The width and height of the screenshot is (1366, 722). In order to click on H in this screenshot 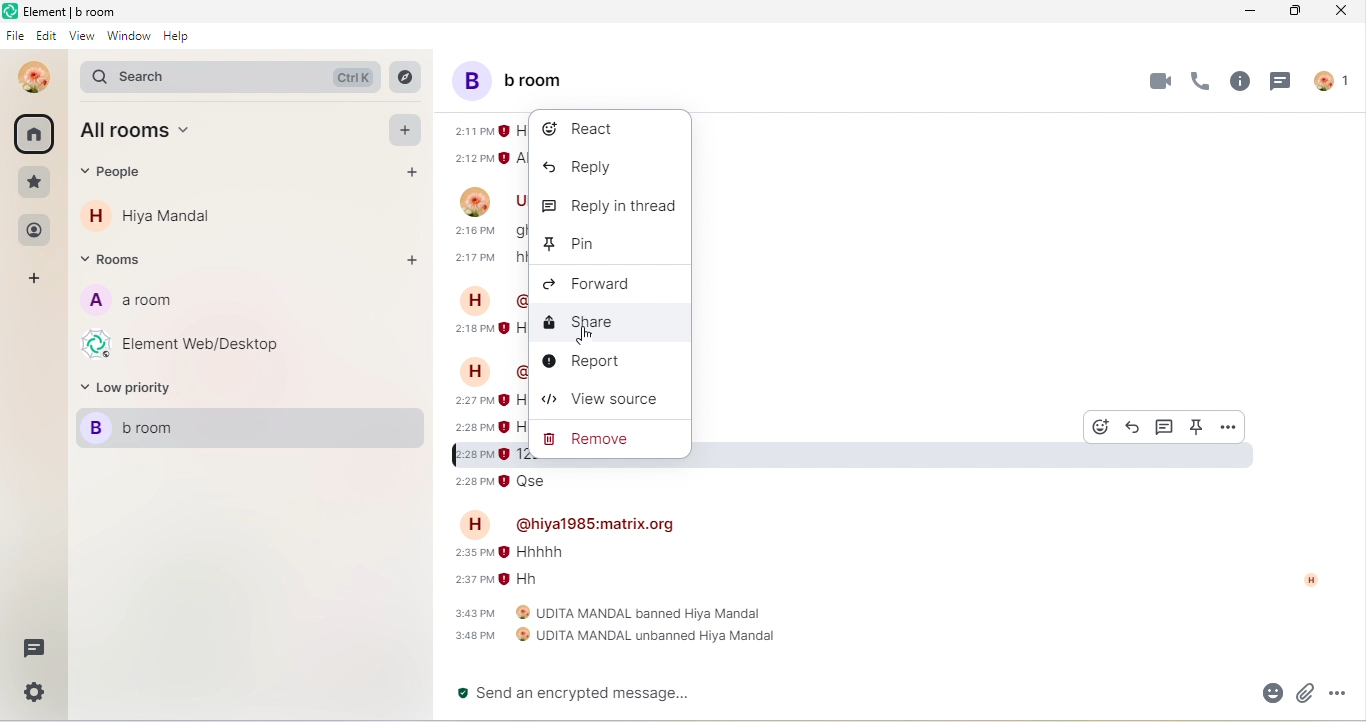, I will do `click(475, 370)`.